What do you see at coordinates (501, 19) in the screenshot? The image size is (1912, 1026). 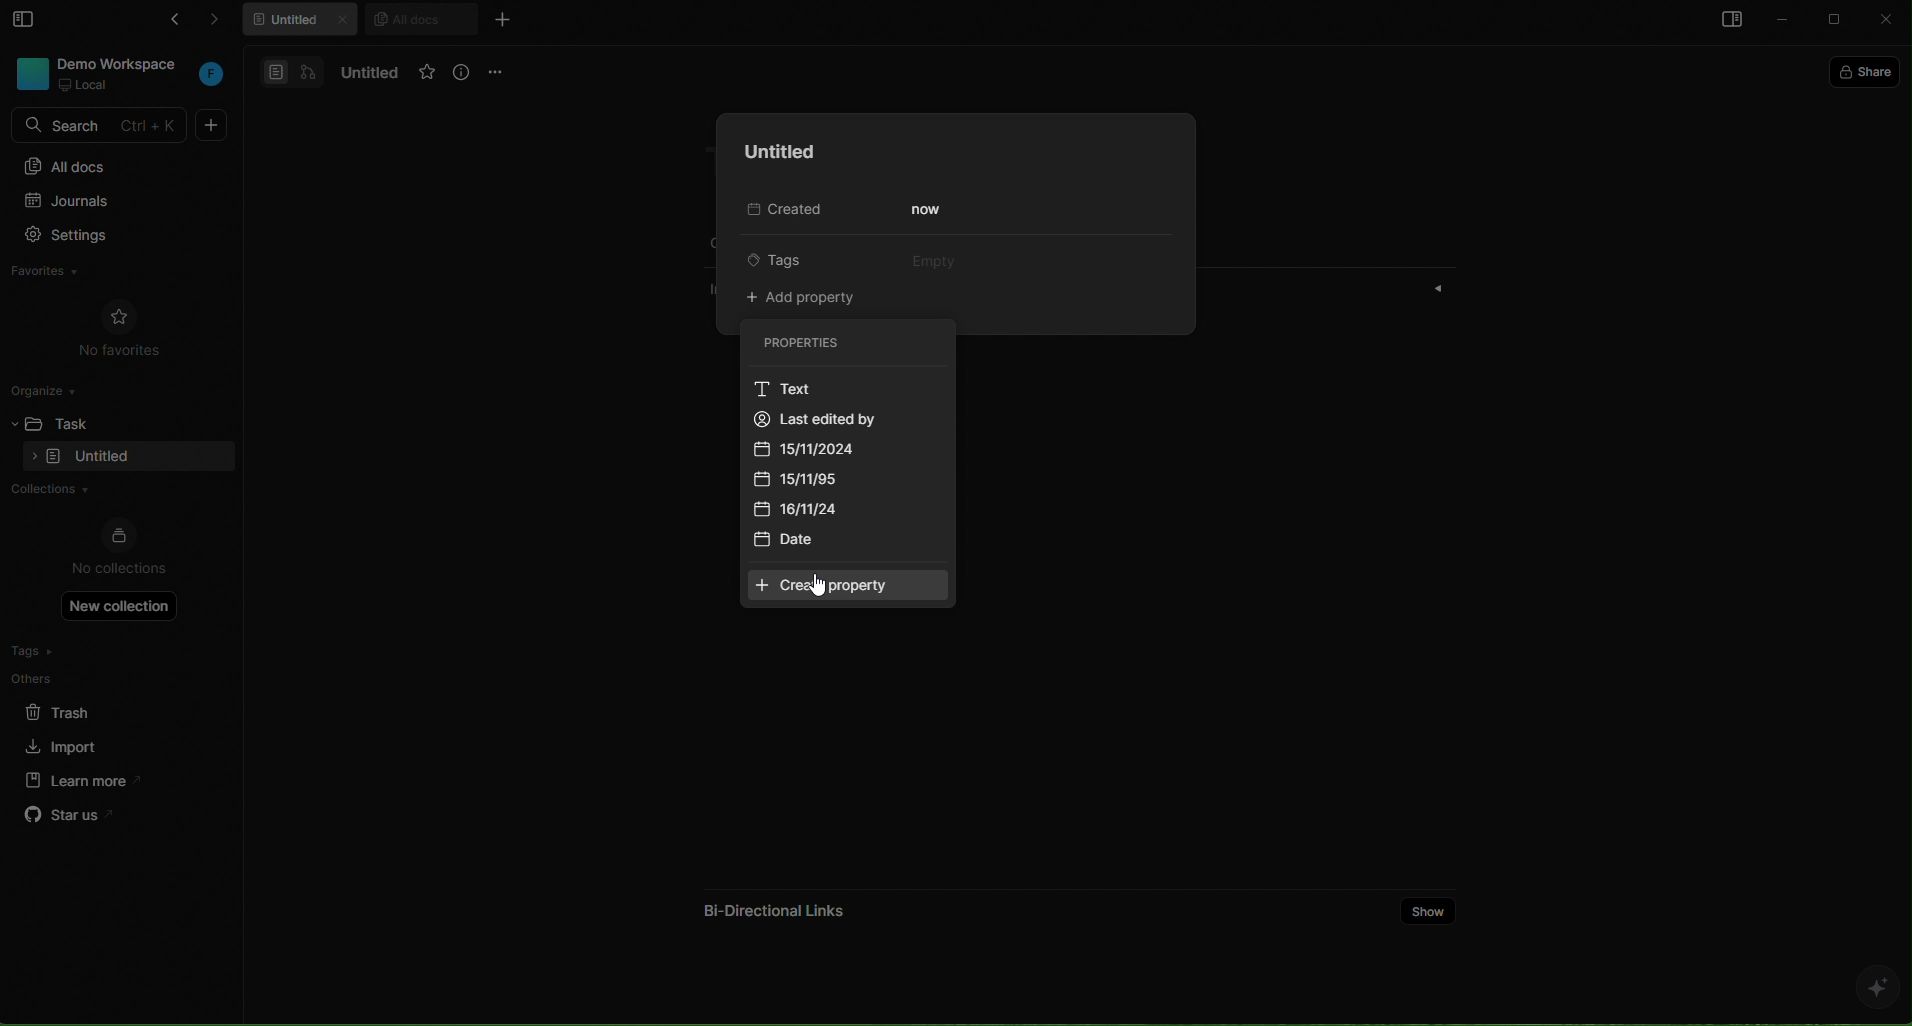 I see `new tab` at bounding box center [501, 19].